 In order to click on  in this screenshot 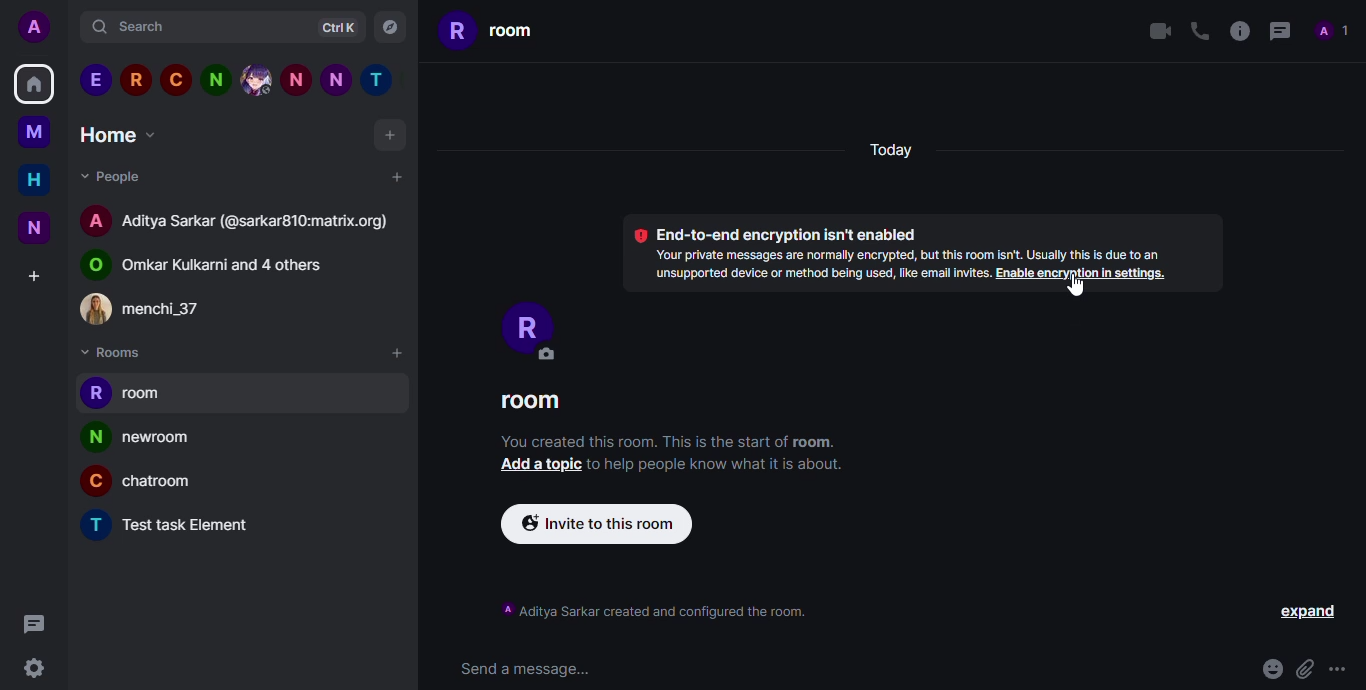, I will do `click(294, 78)`.